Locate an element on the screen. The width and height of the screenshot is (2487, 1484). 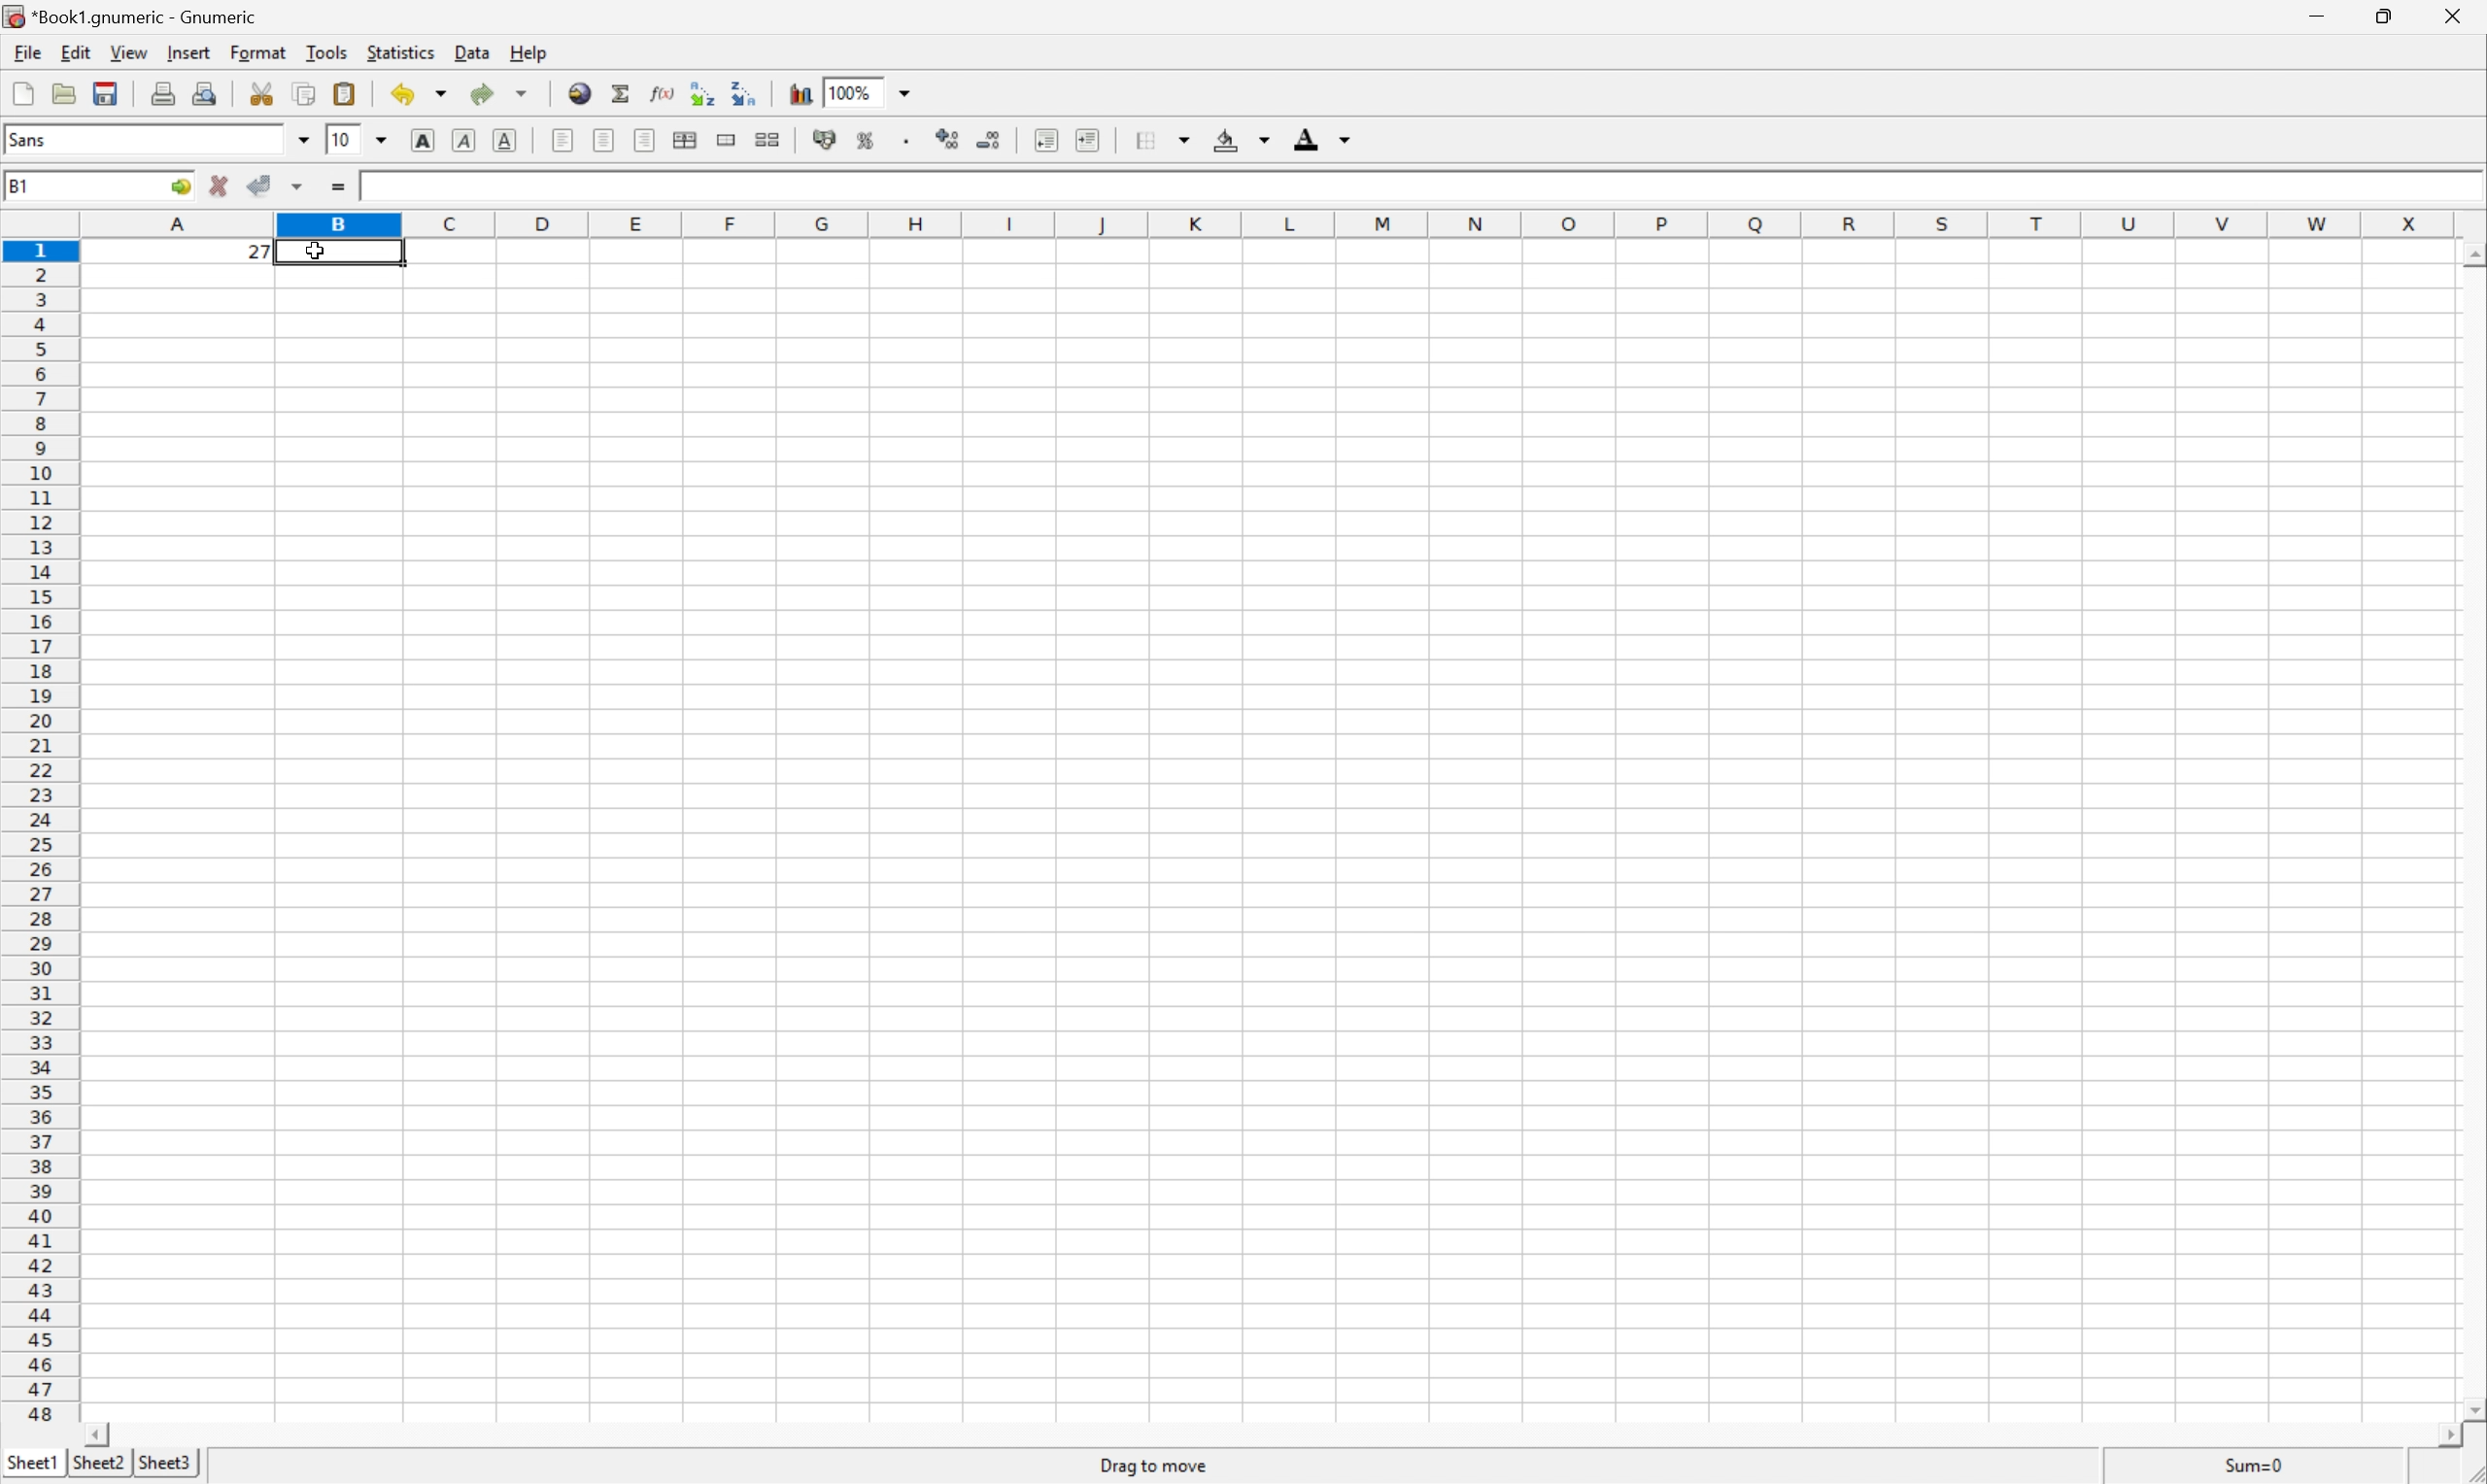
Split the merged ranges of cells is located at coordinates (767, 139).